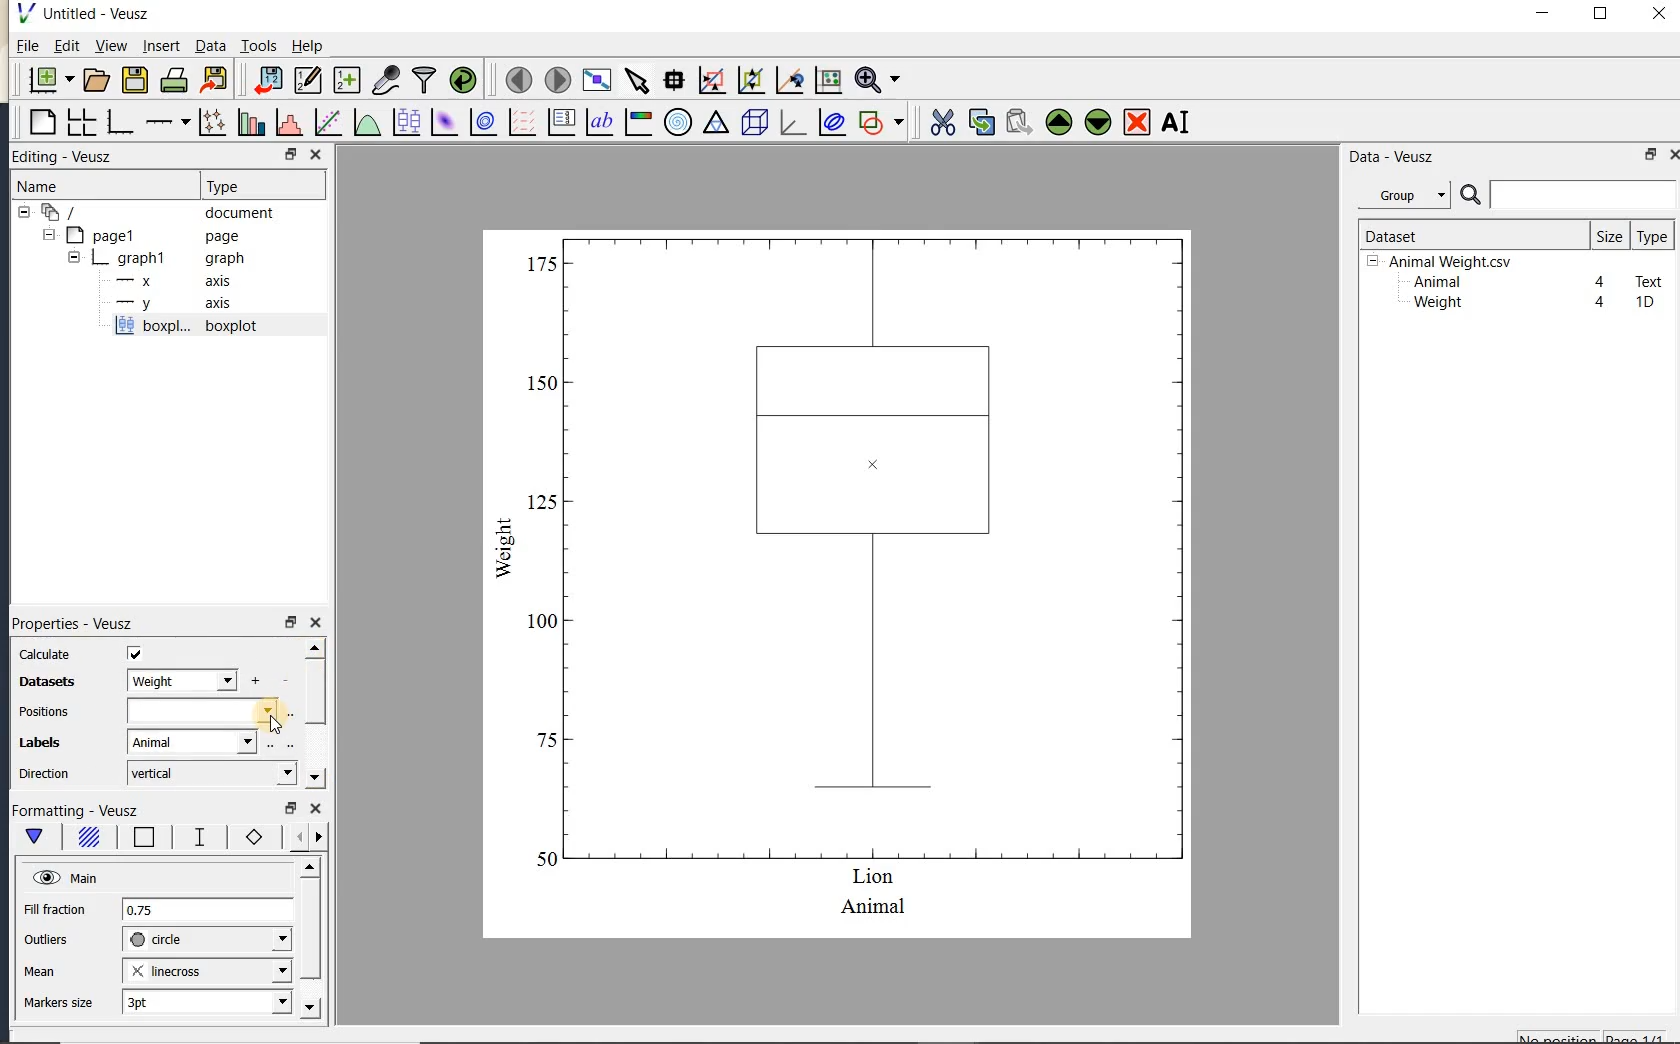 This screenshot has width=1680, height=1044. I want to click on add an axis to the plot, so click(167, 122).